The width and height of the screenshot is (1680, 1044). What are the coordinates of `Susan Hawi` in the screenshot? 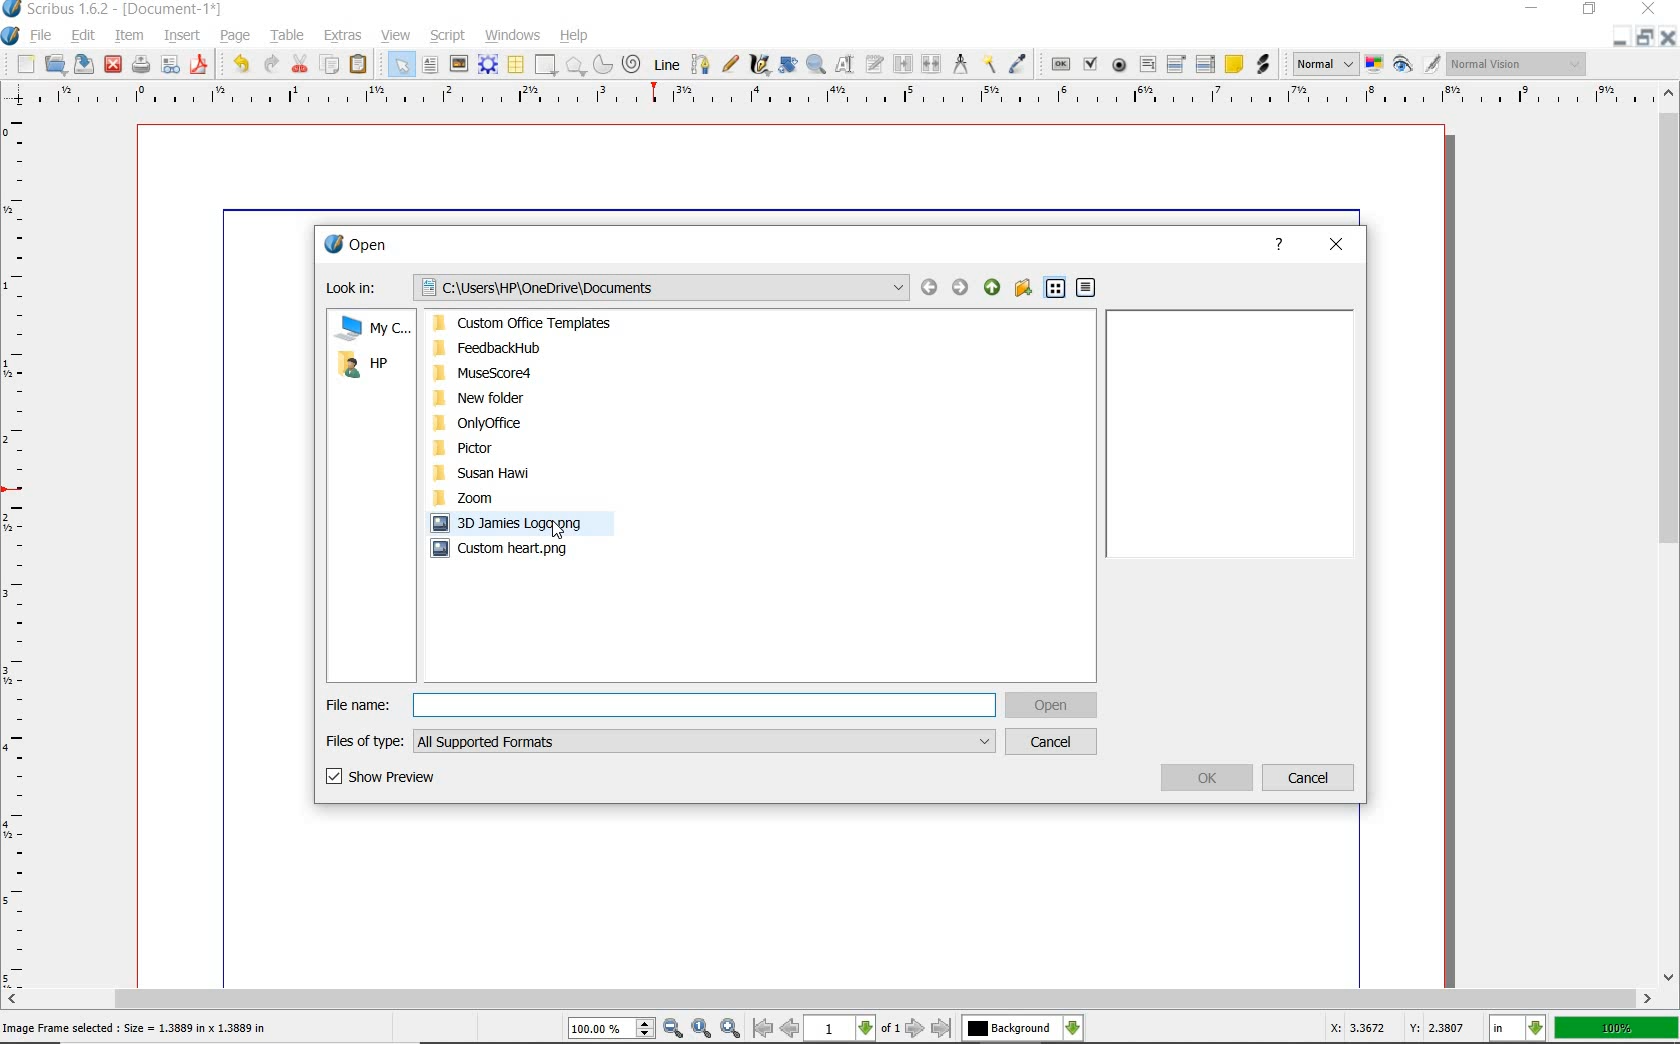 It's located at (530, 474).